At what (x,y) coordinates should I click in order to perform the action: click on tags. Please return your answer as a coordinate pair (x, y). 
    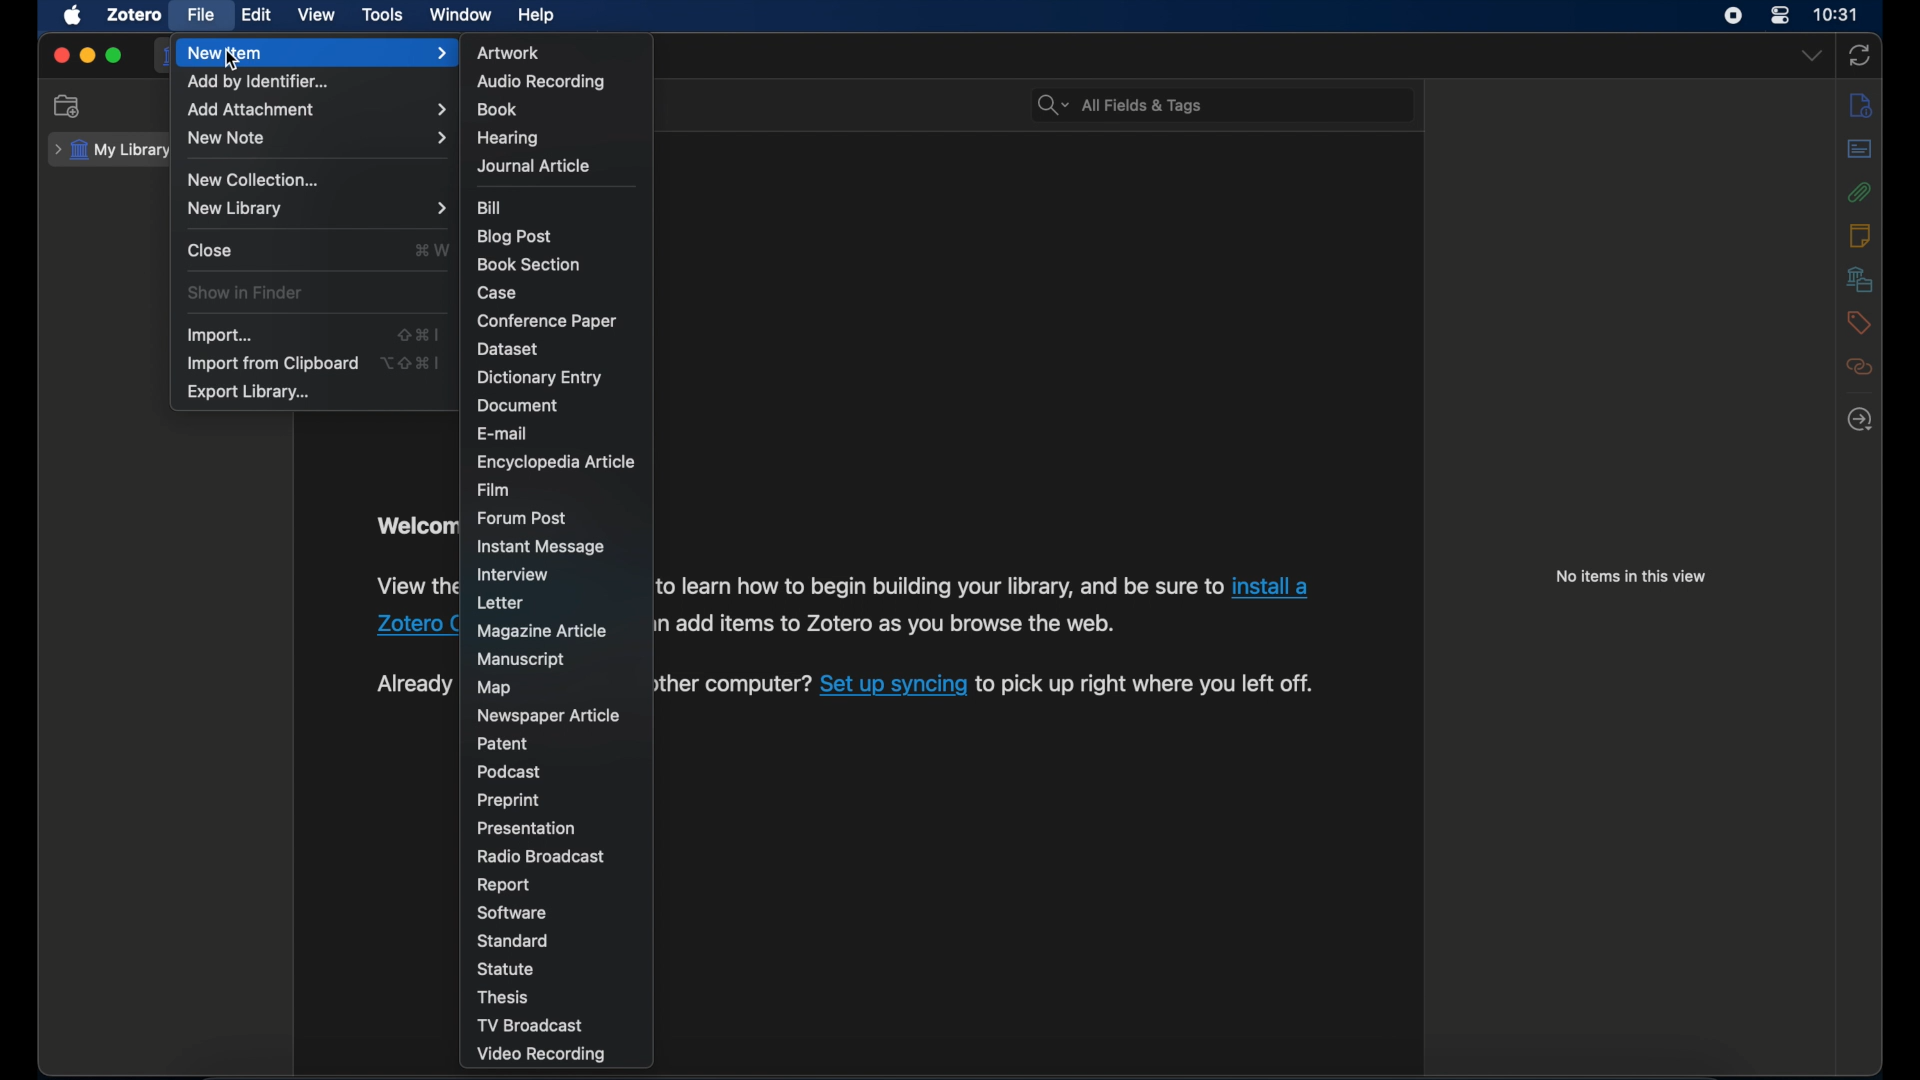
    Looking at the image, I should click on (1860, 322).